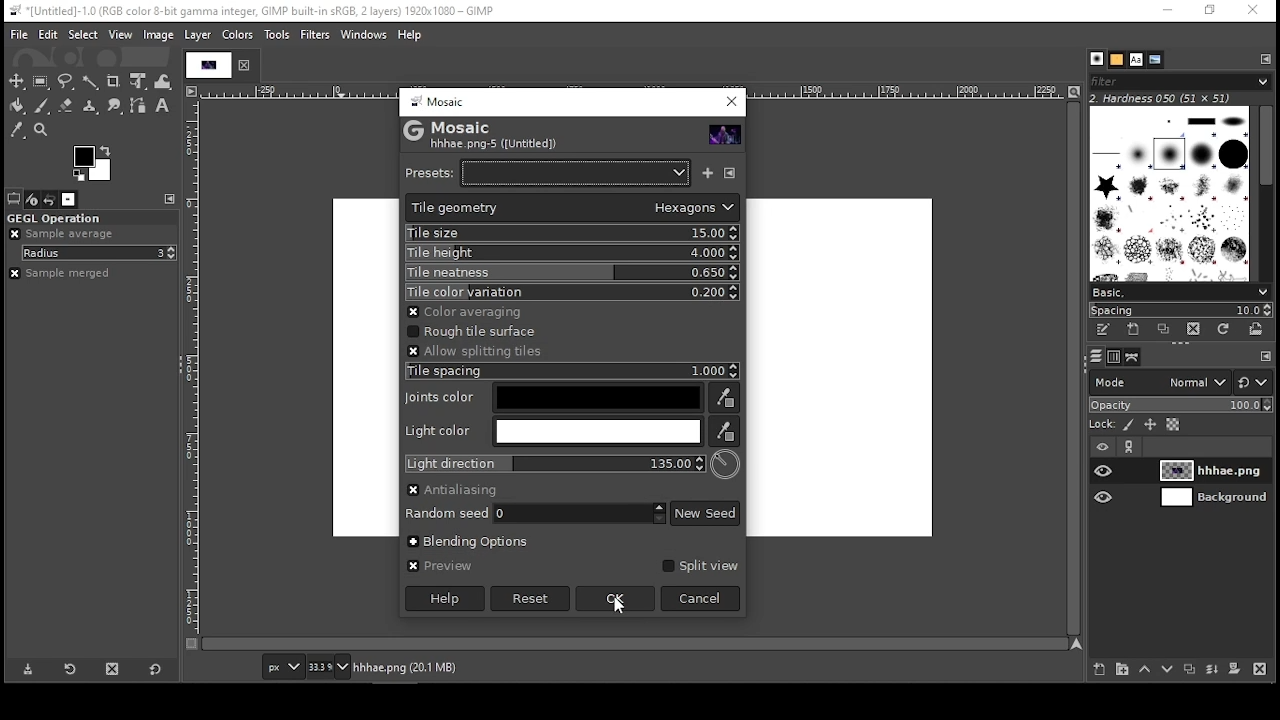 The height and width of the screenshot is (720, 1280). What do you see at coordinates (1167, 670) in the screenshot?
I see `move layer on step down` at bounding box center [1167, 670].